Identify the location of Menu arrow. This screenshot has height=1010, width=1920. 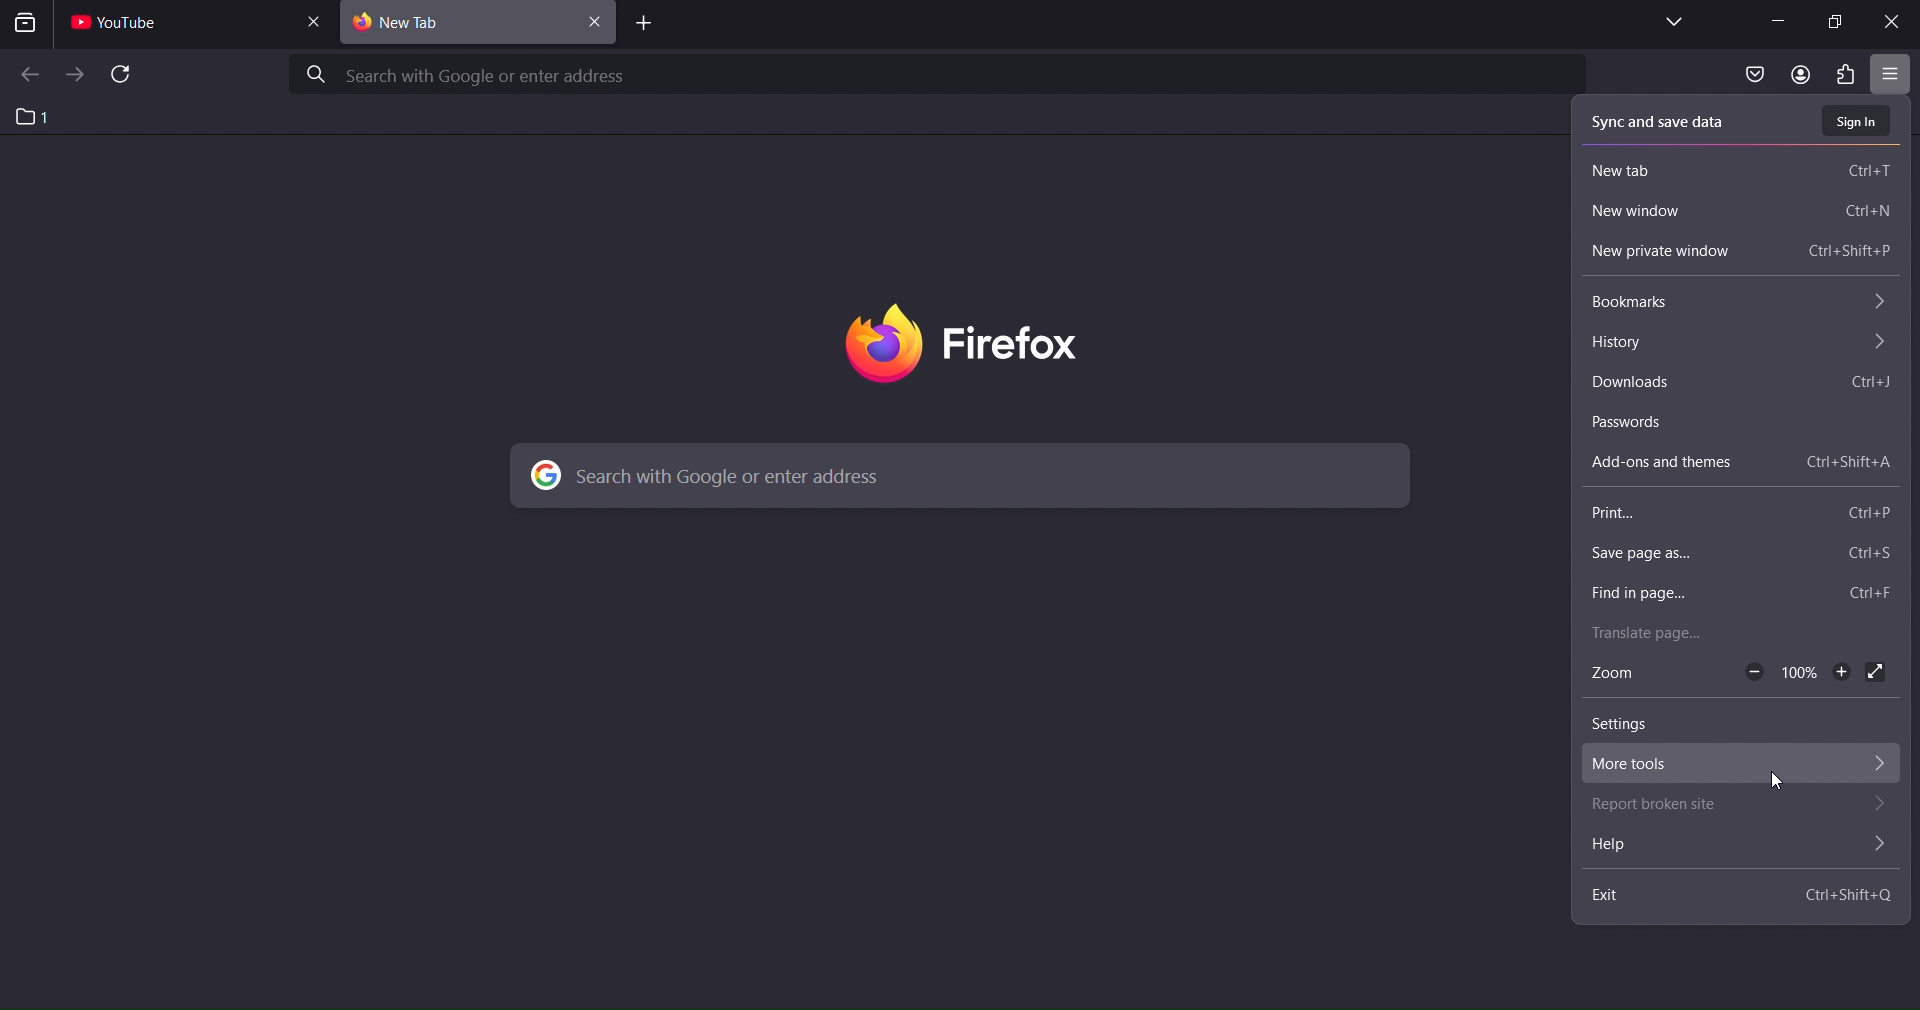
(1879, 844).